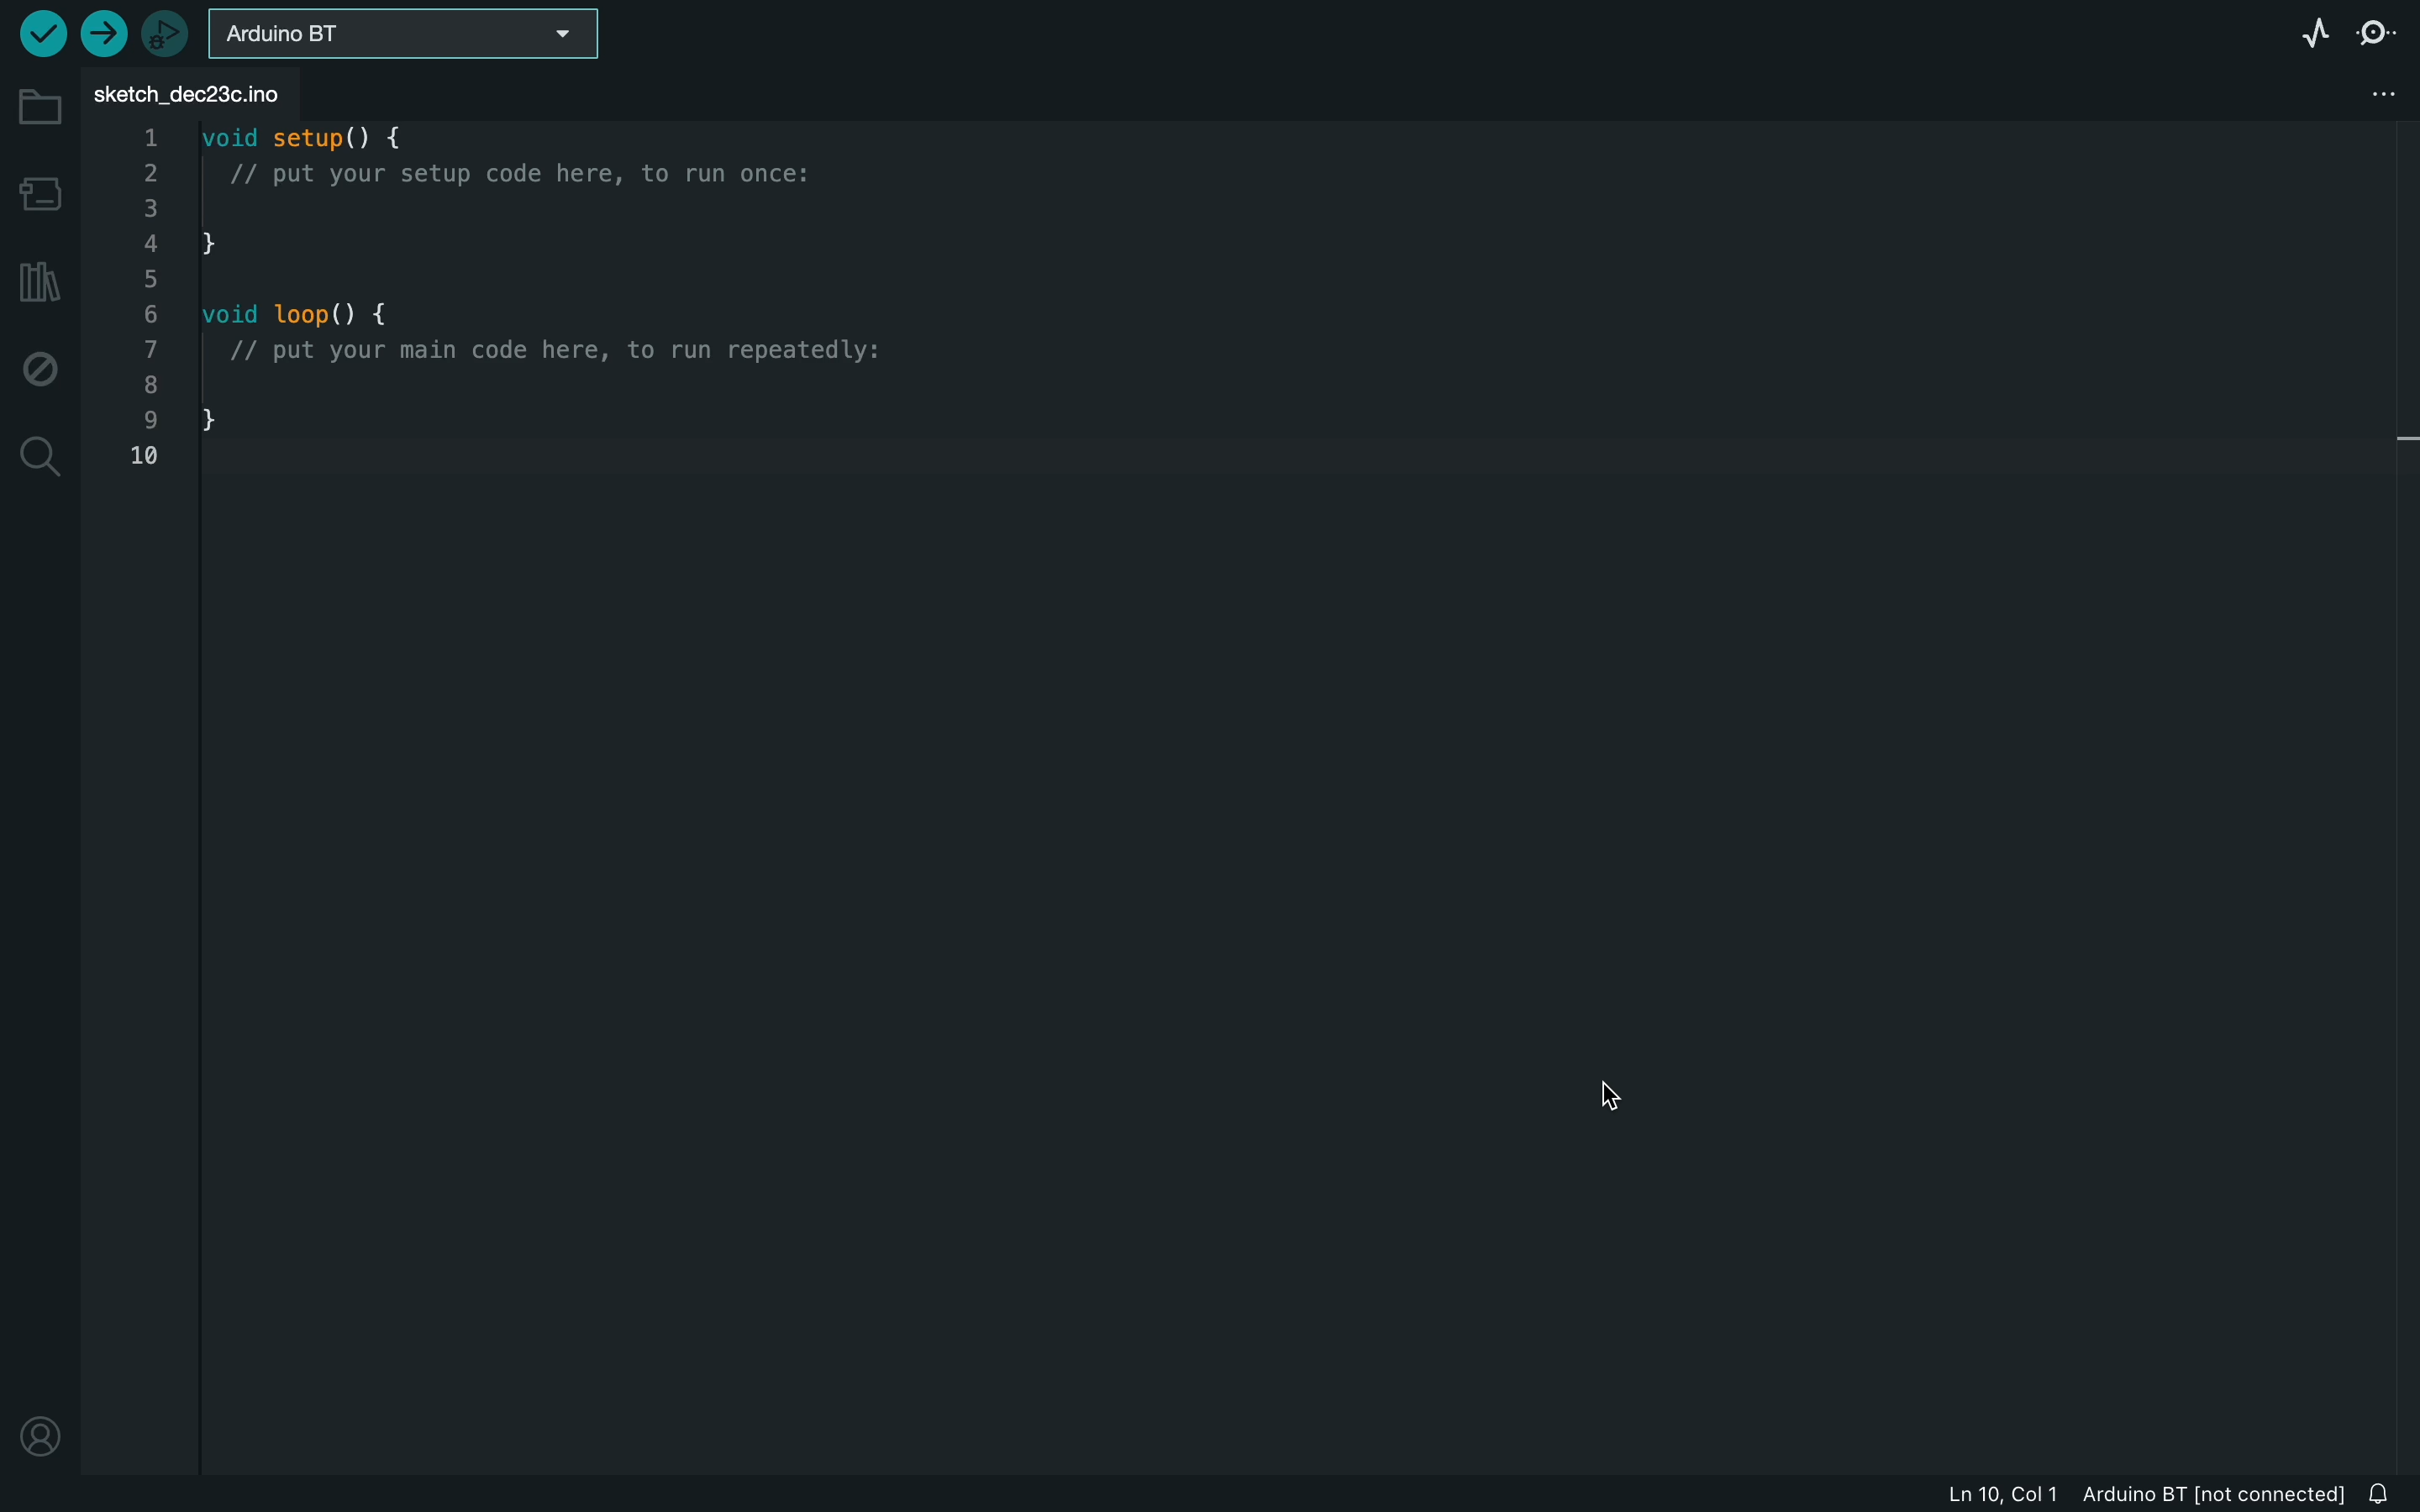  Describe the element at coordinates (229, 89) in the screenshot. I see `file tab` at that location.